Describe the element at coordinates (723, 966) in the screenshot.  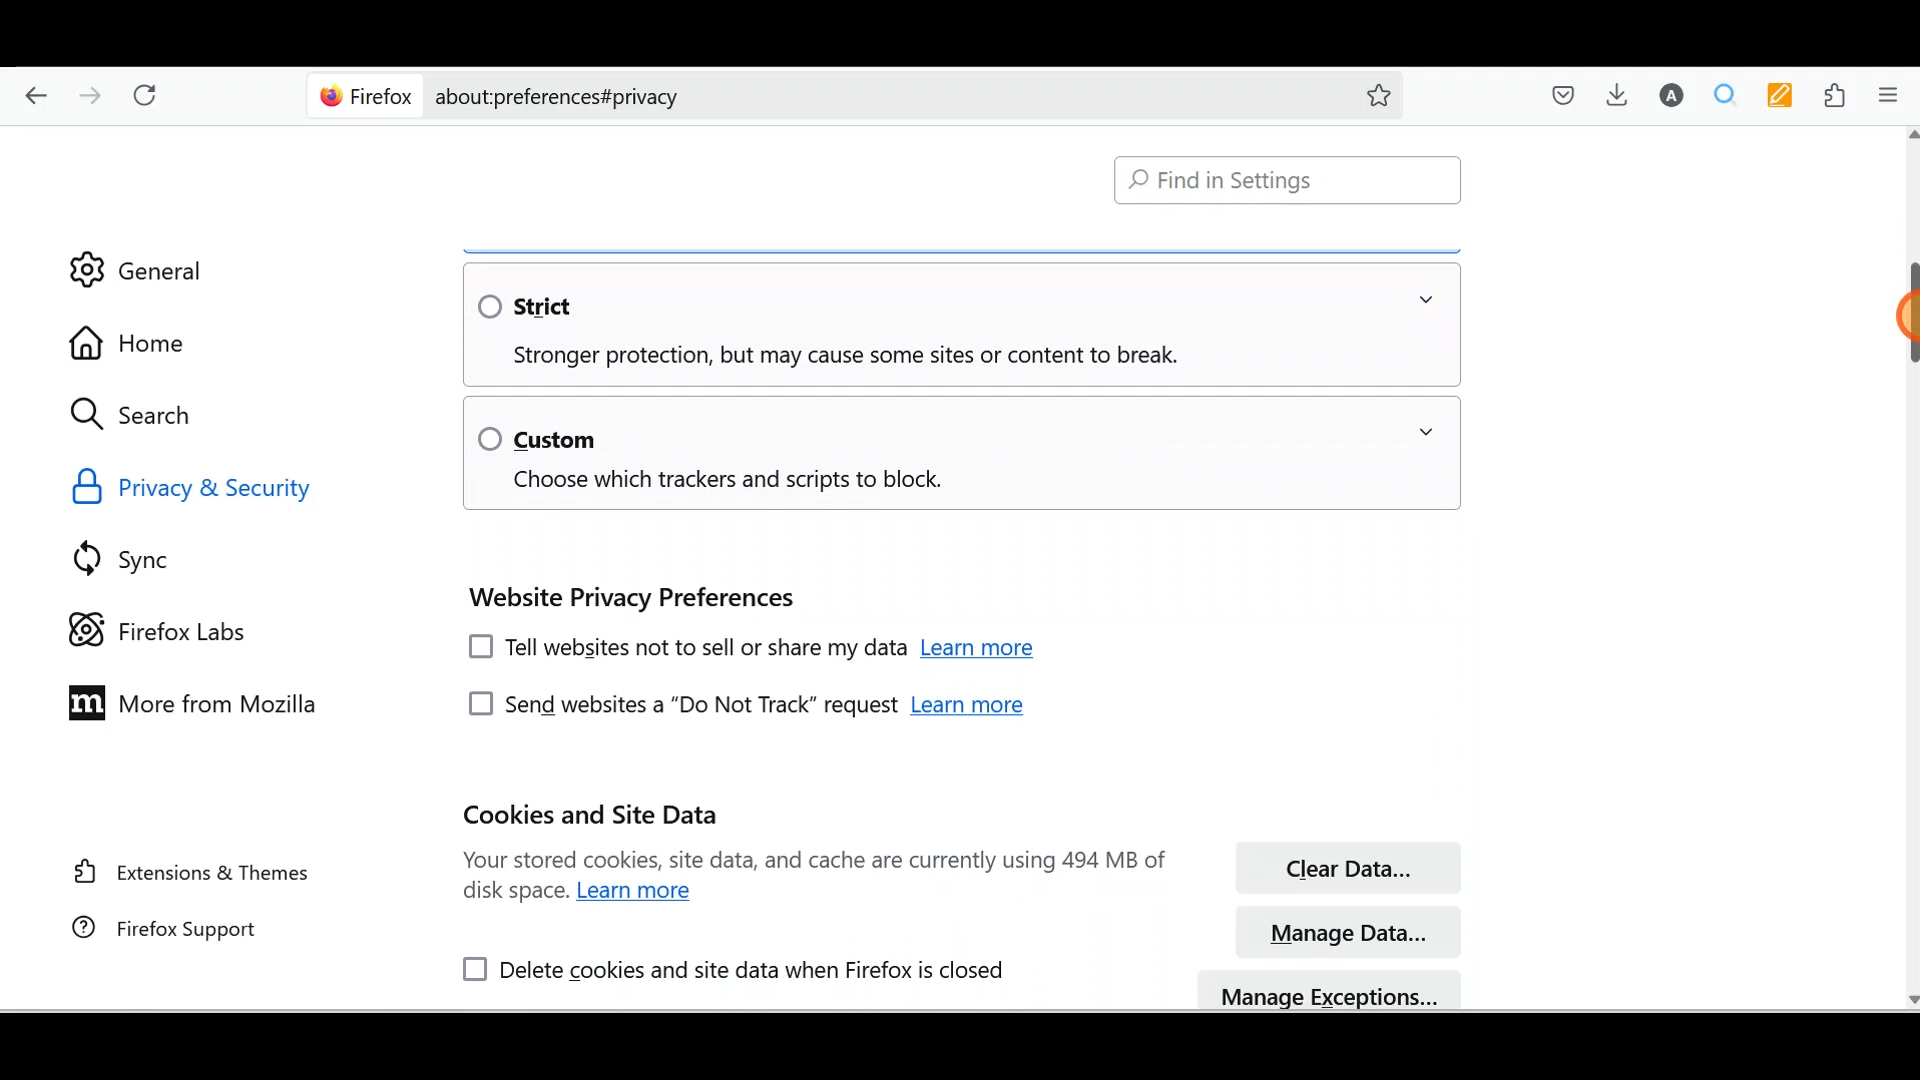
I see `Delete cookies and site data when Firefox is closed` at that location.